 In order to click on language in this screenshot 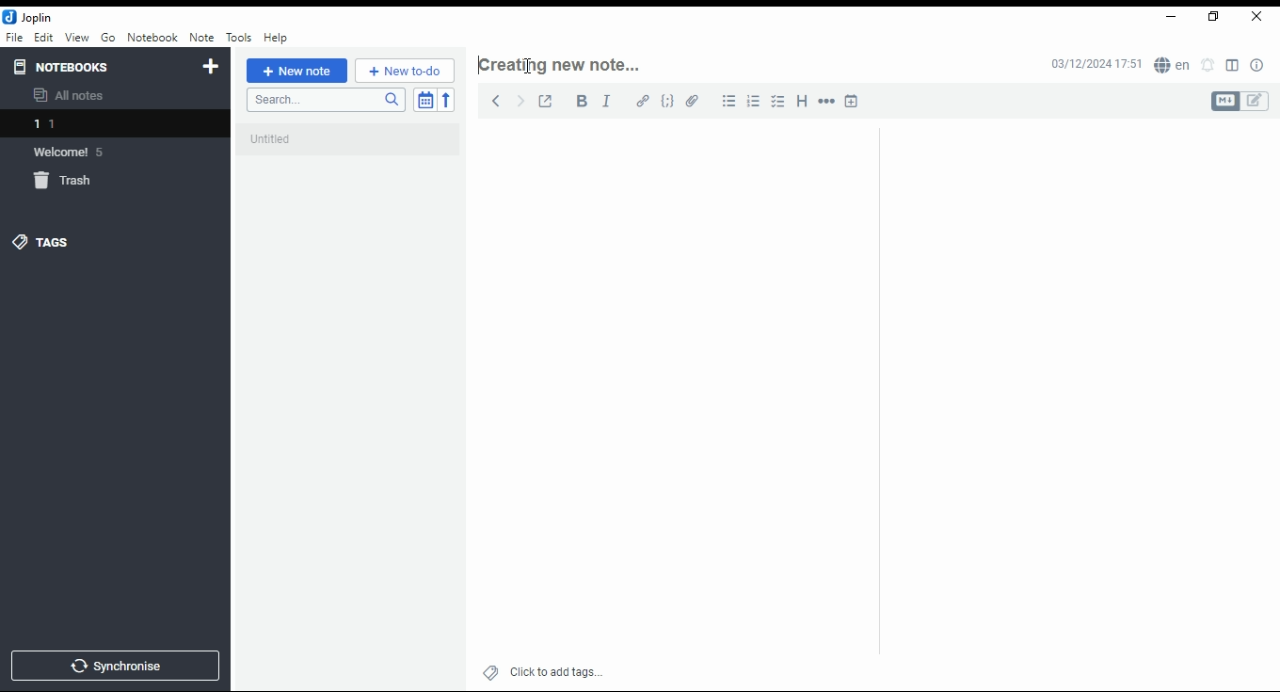, I will do `click(1171, 65)`.